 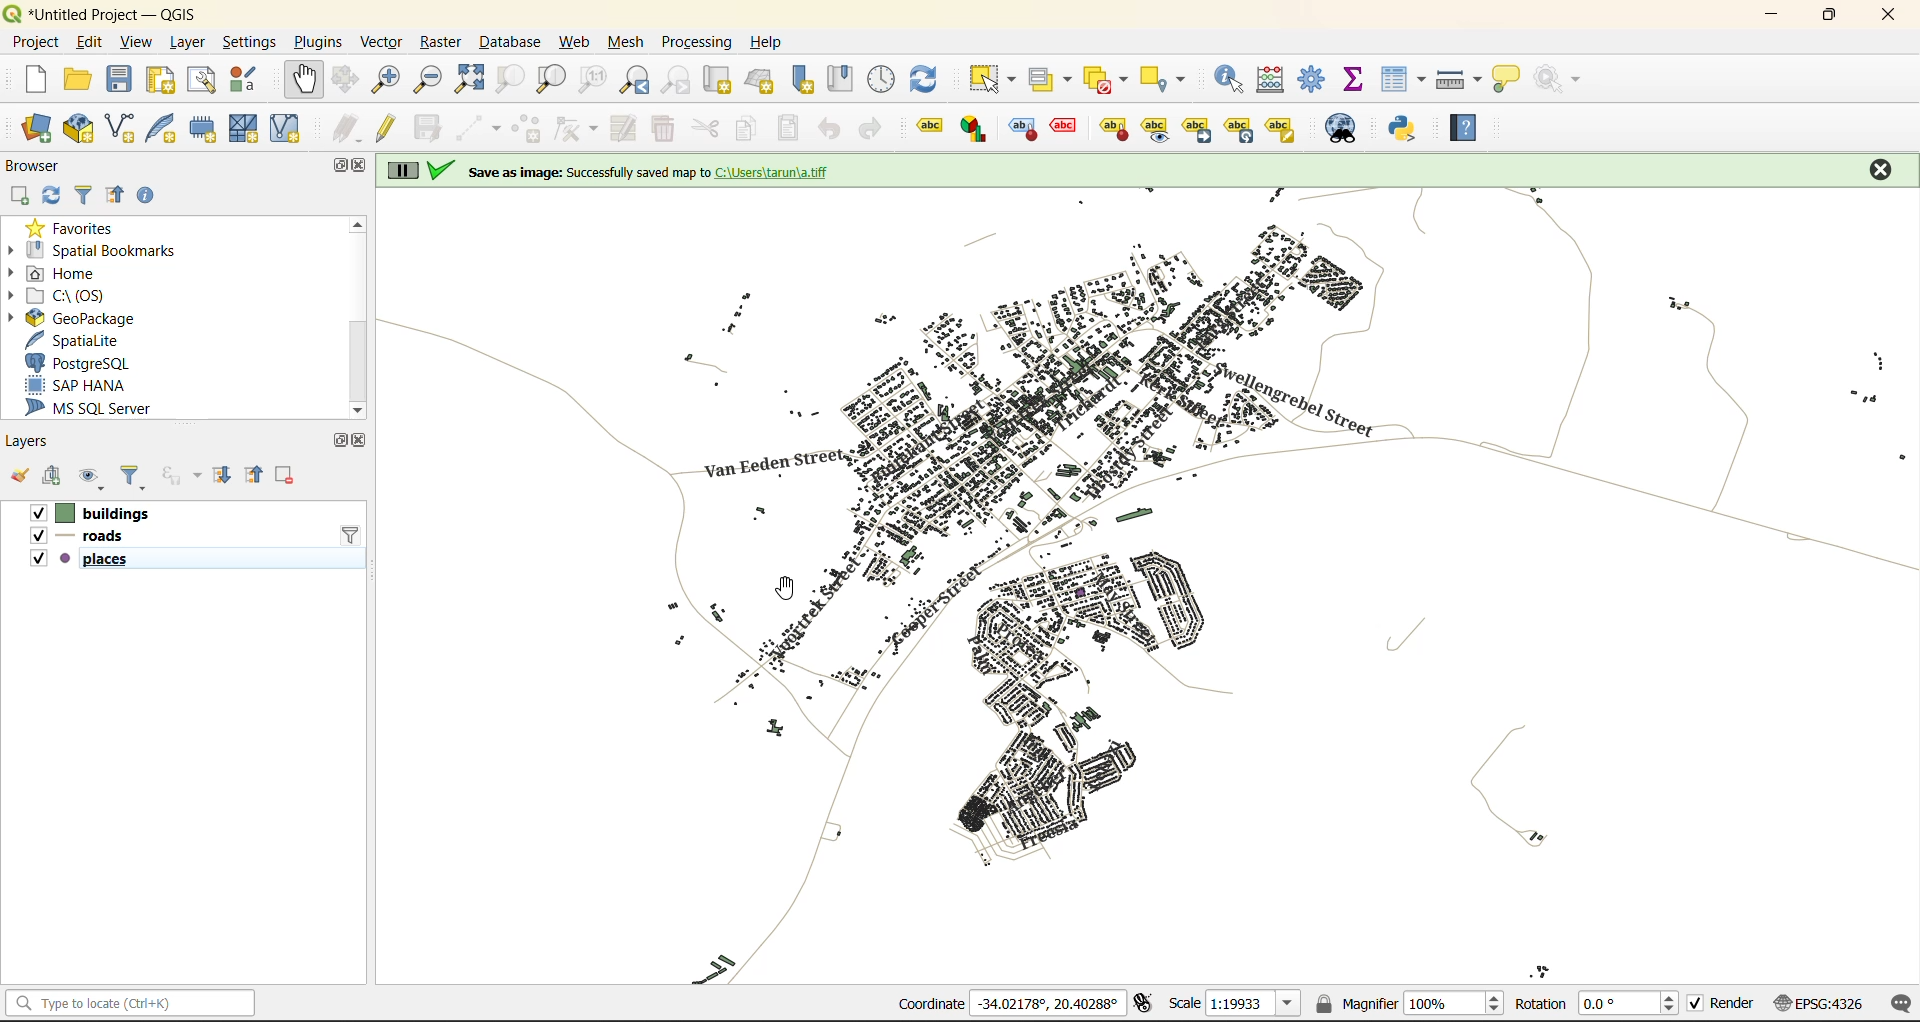 What do you see at coordinates (1770, 15) in the screenshot?
I see `minimize` at bounding box center [1770, 15].